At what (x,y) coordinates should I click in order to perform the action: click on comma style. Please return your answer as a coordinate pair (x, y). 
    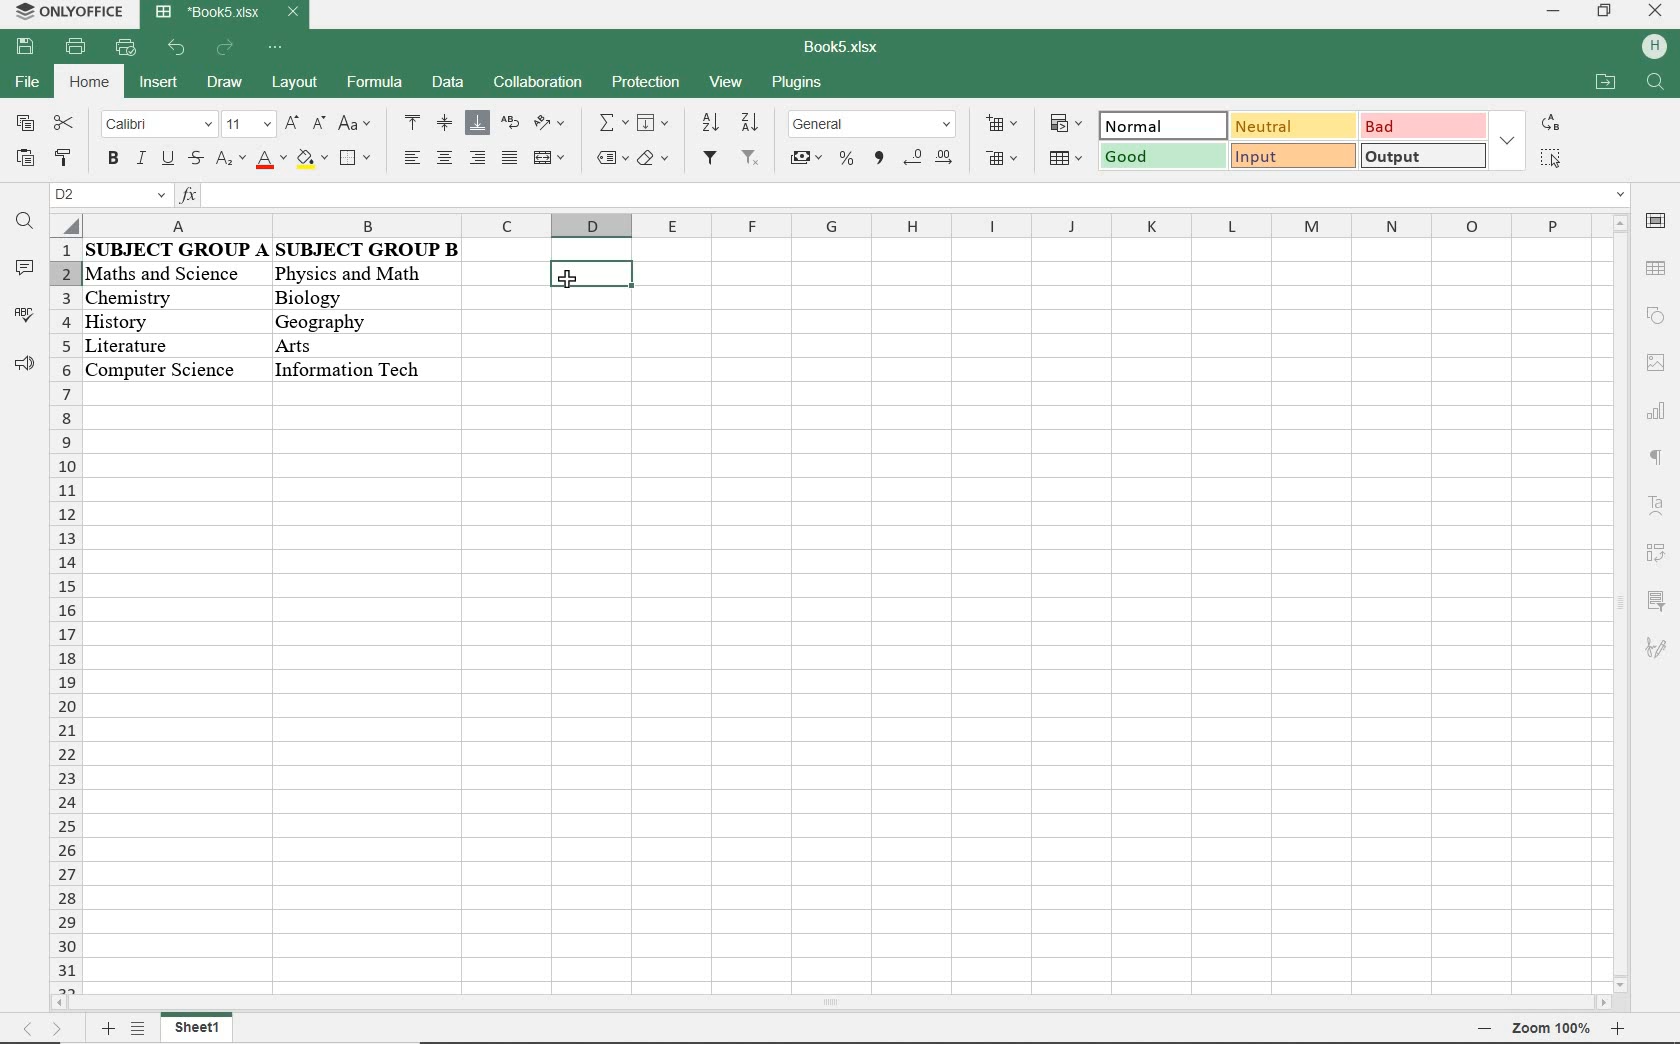
    Looking at the image, I should click on (880, 158).